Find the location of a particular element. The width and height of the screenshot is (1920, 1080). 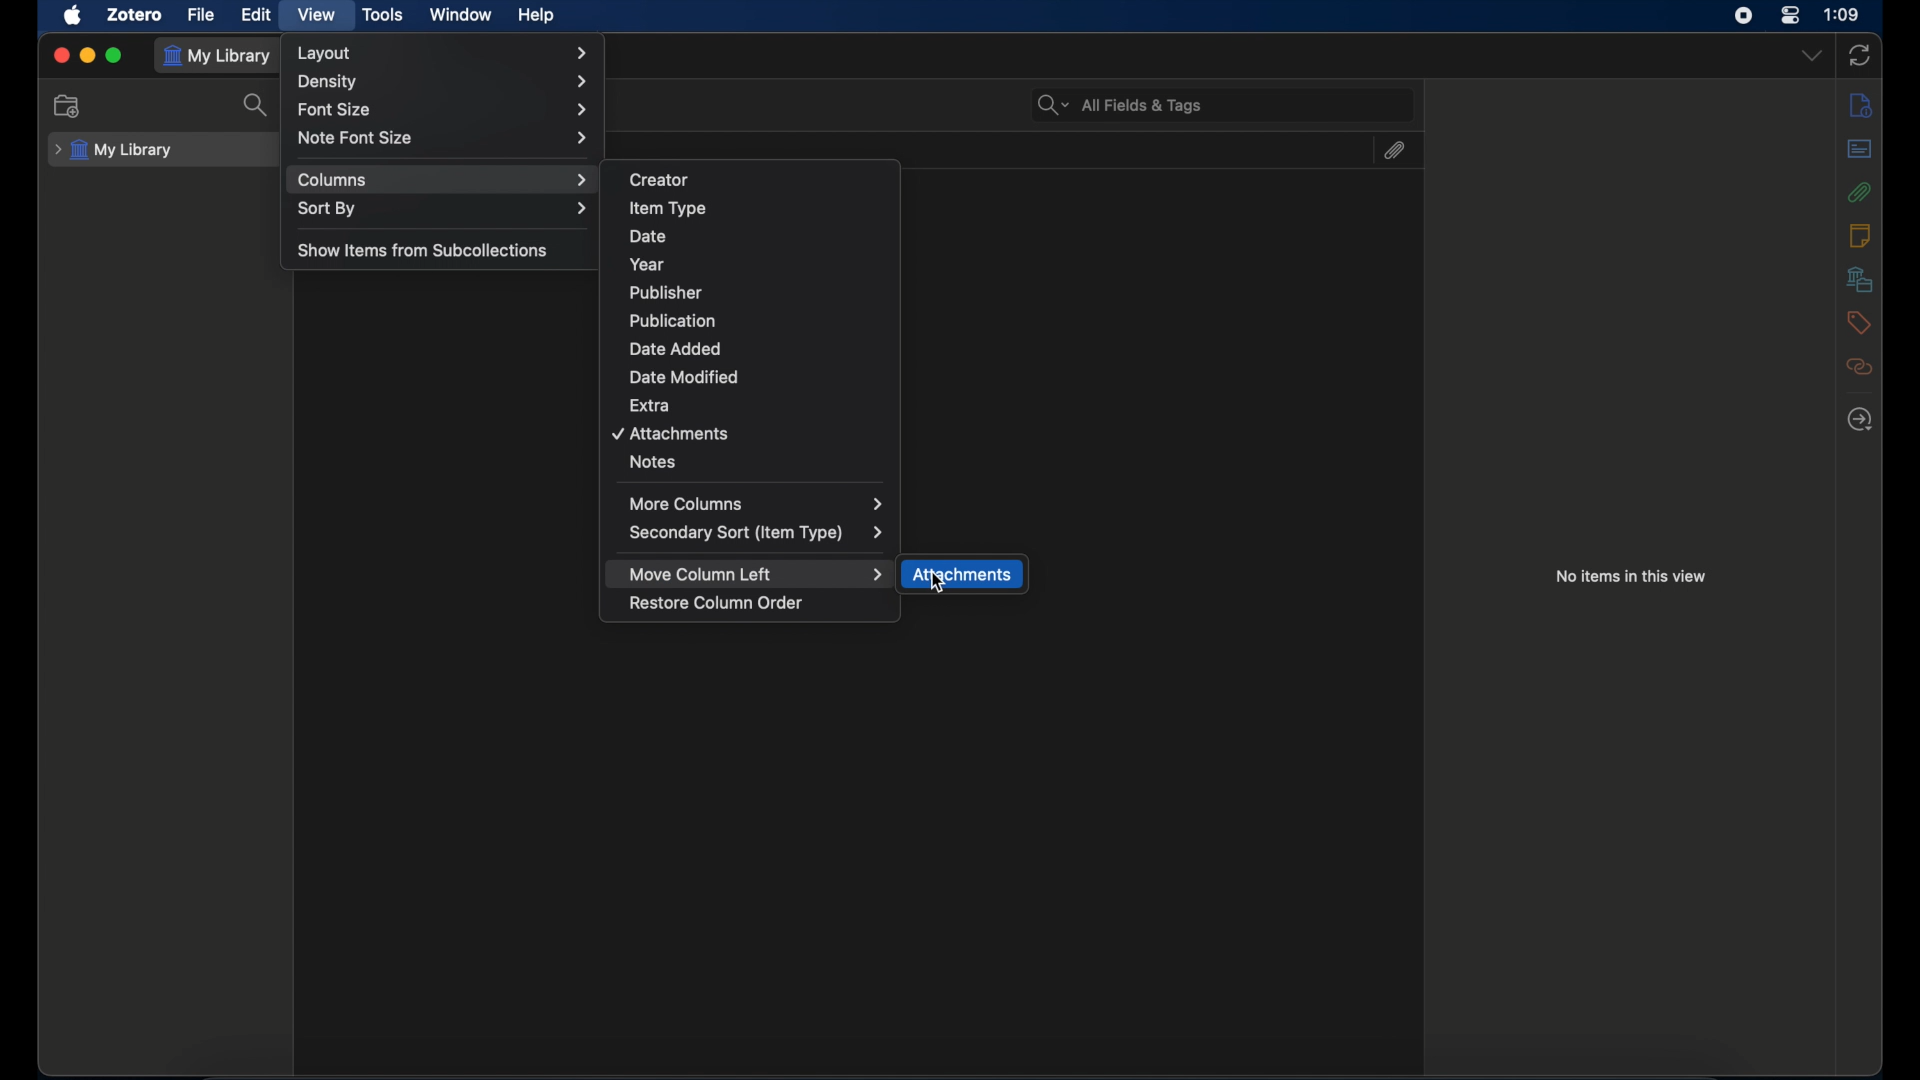

file is located at coordinates (202, 15).